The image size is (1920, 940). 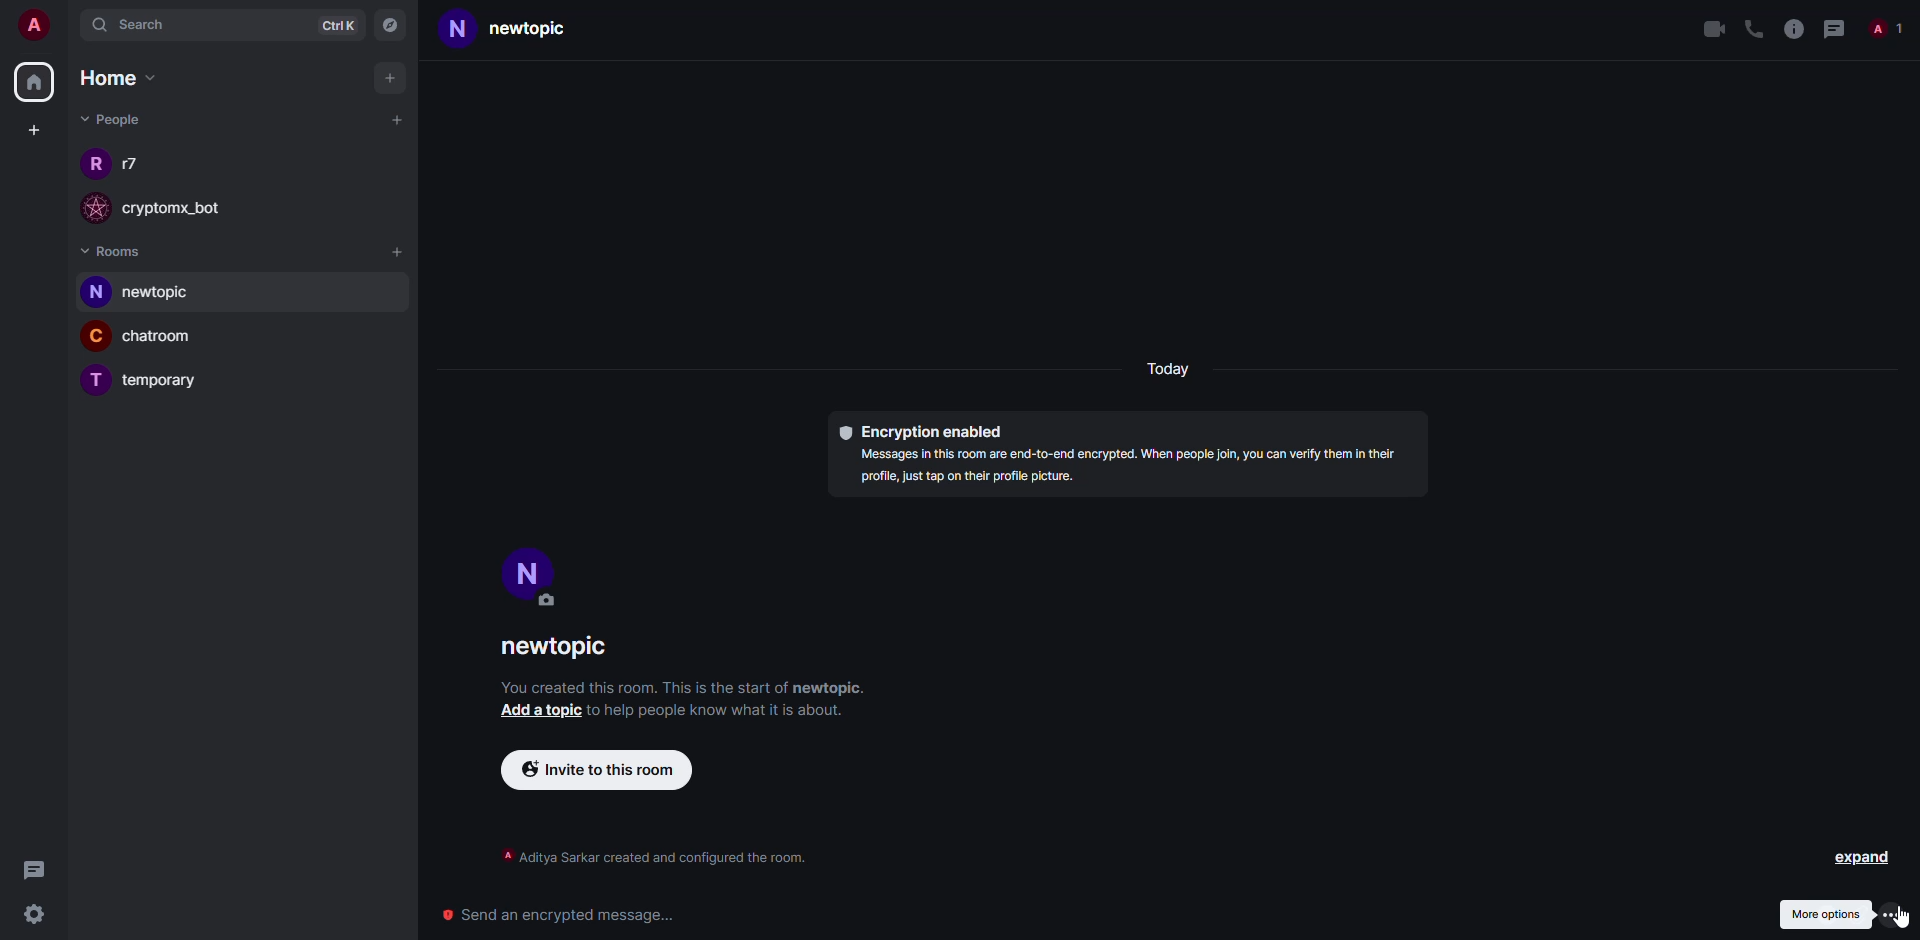 What do you see at coordinates (1164, 370) in the screenshot?
I see `day` at bounding box center [1164, 370].